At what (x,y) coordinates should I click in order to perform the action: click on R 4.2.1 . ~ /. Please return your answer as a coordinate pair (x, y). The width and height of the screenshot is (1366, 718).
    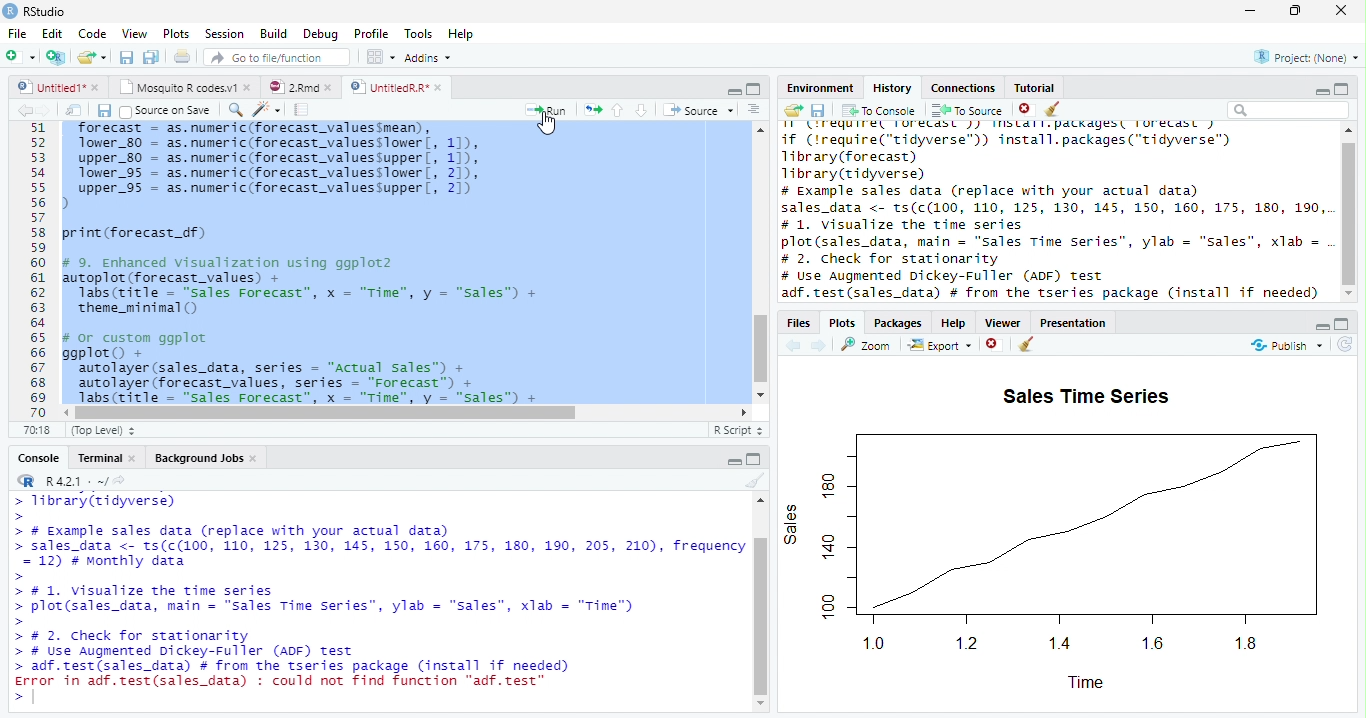
    Looking at the image, I should click on (76, 482).